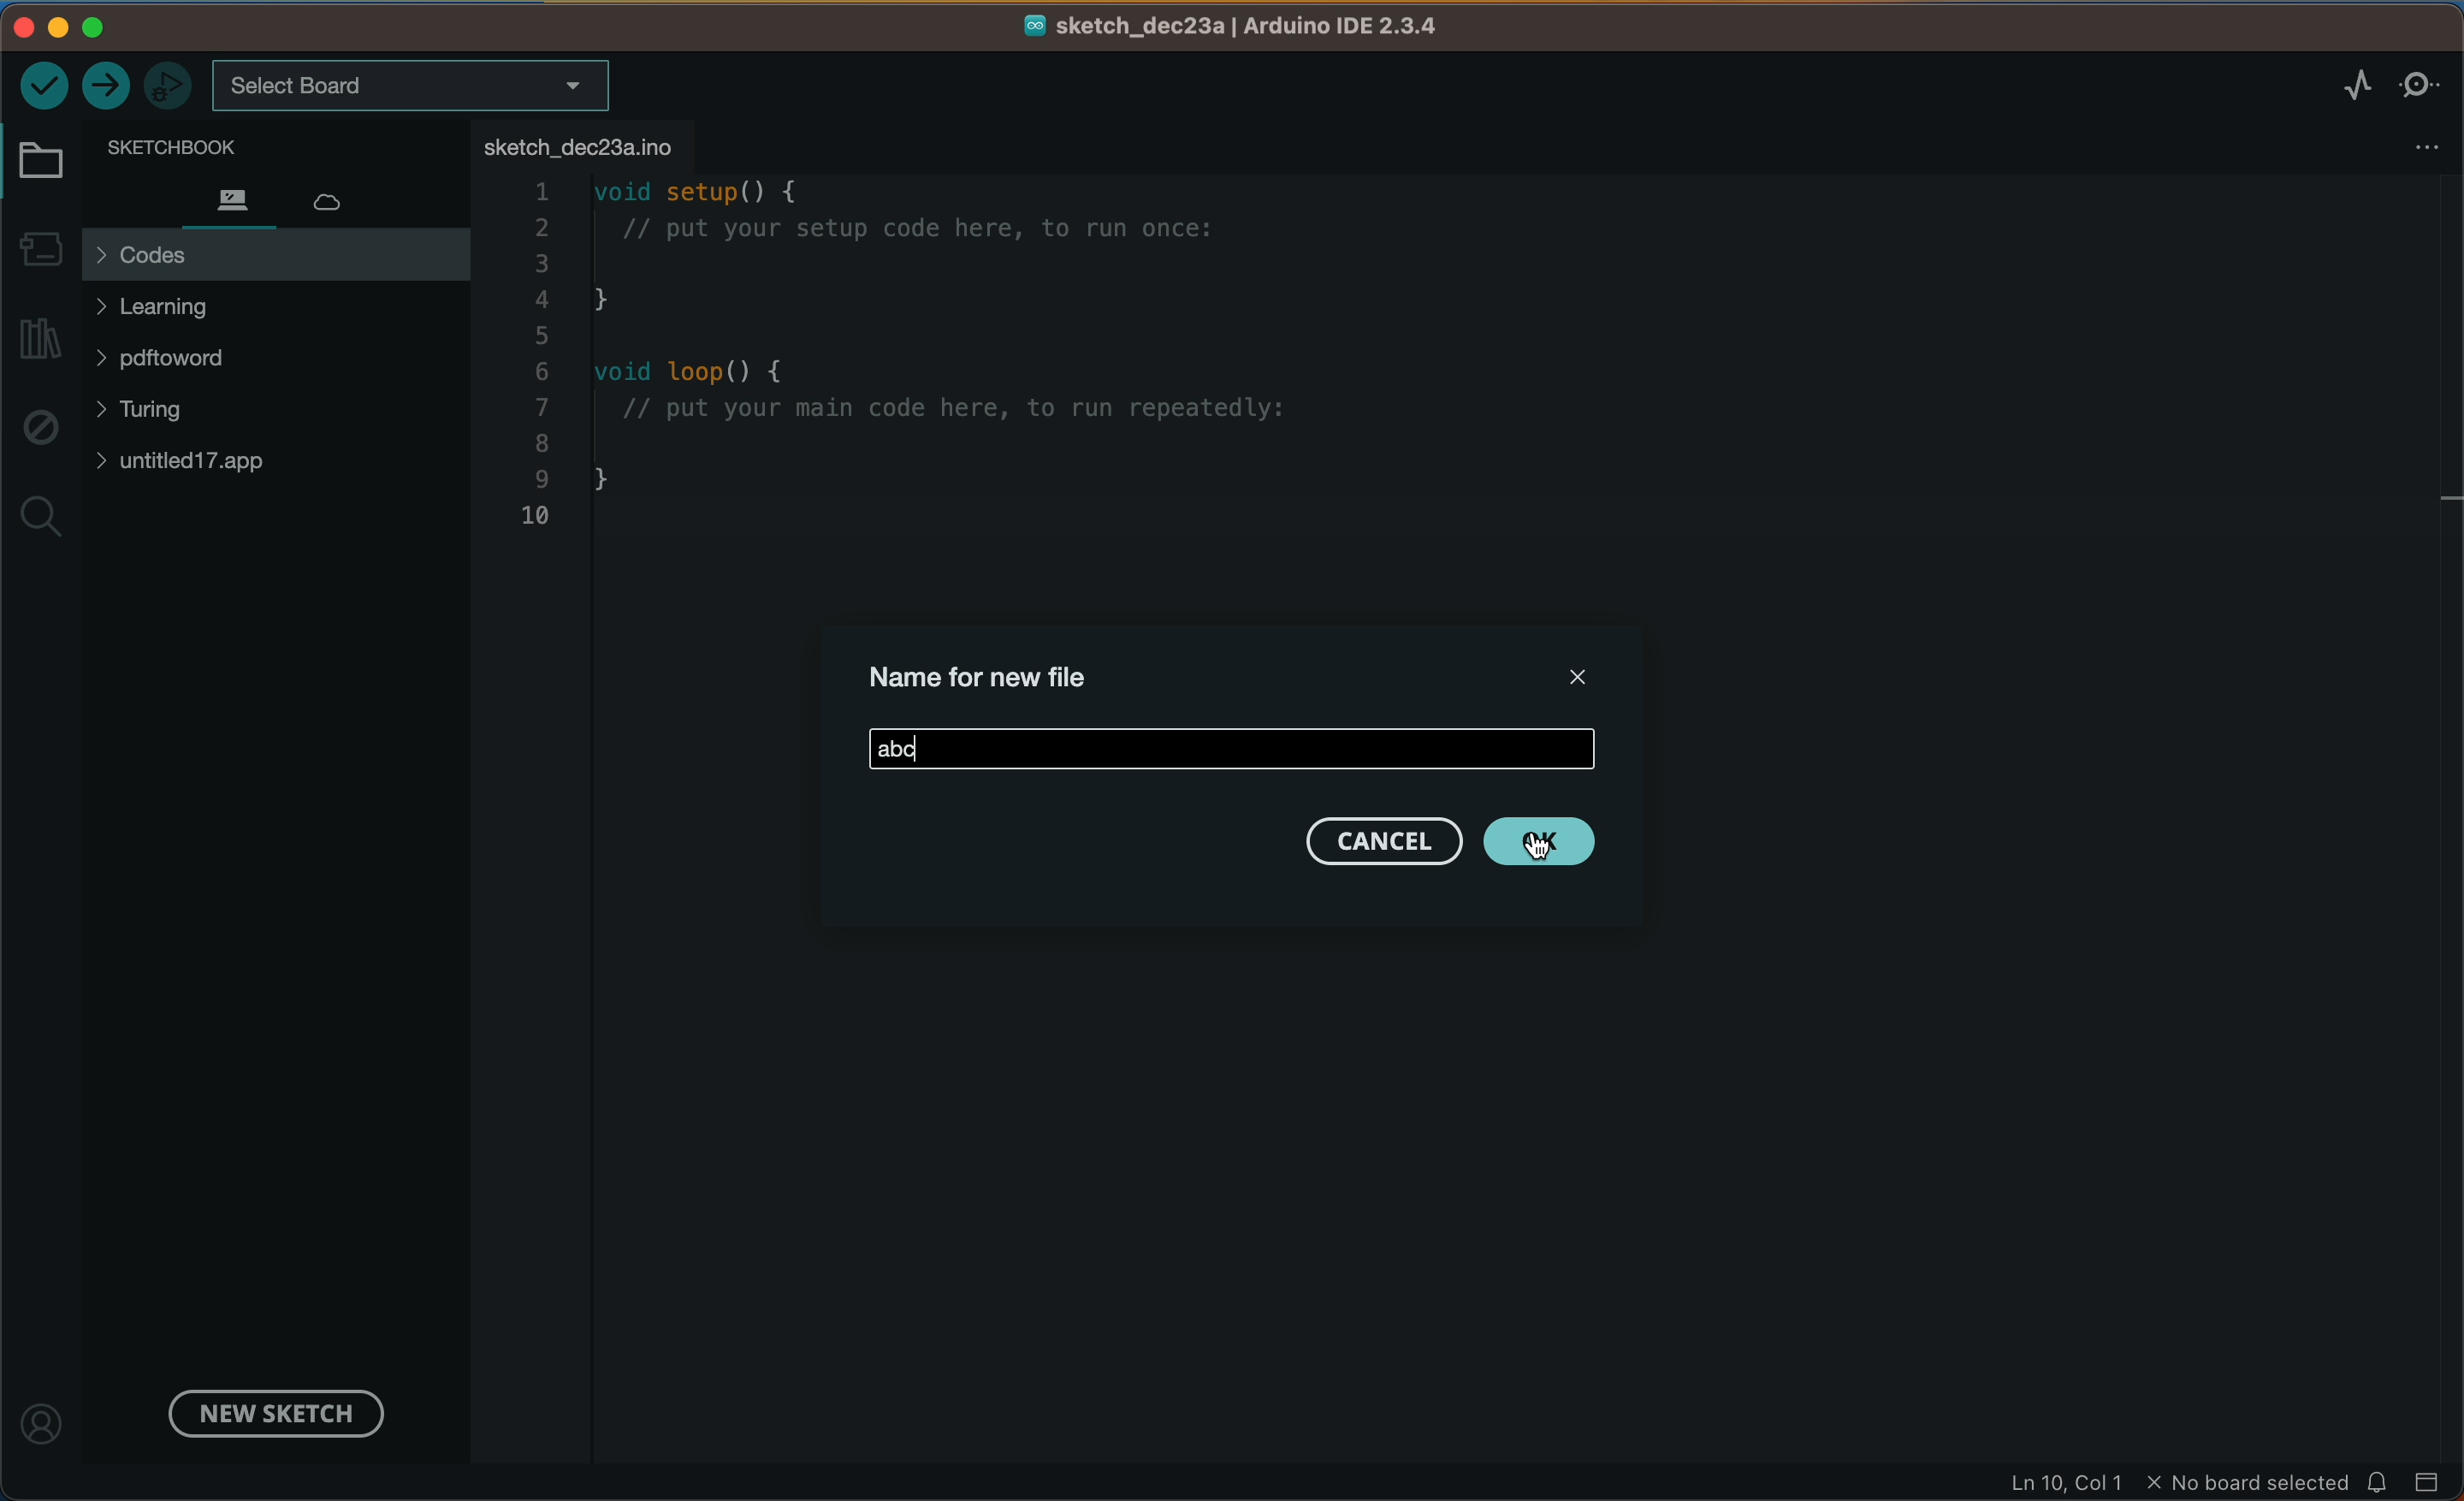 The image size is (2464, 1501). What do you see at coordinates (45, 1413) in the screenshot?
I see `profile` at bounding box center [45, 1413].